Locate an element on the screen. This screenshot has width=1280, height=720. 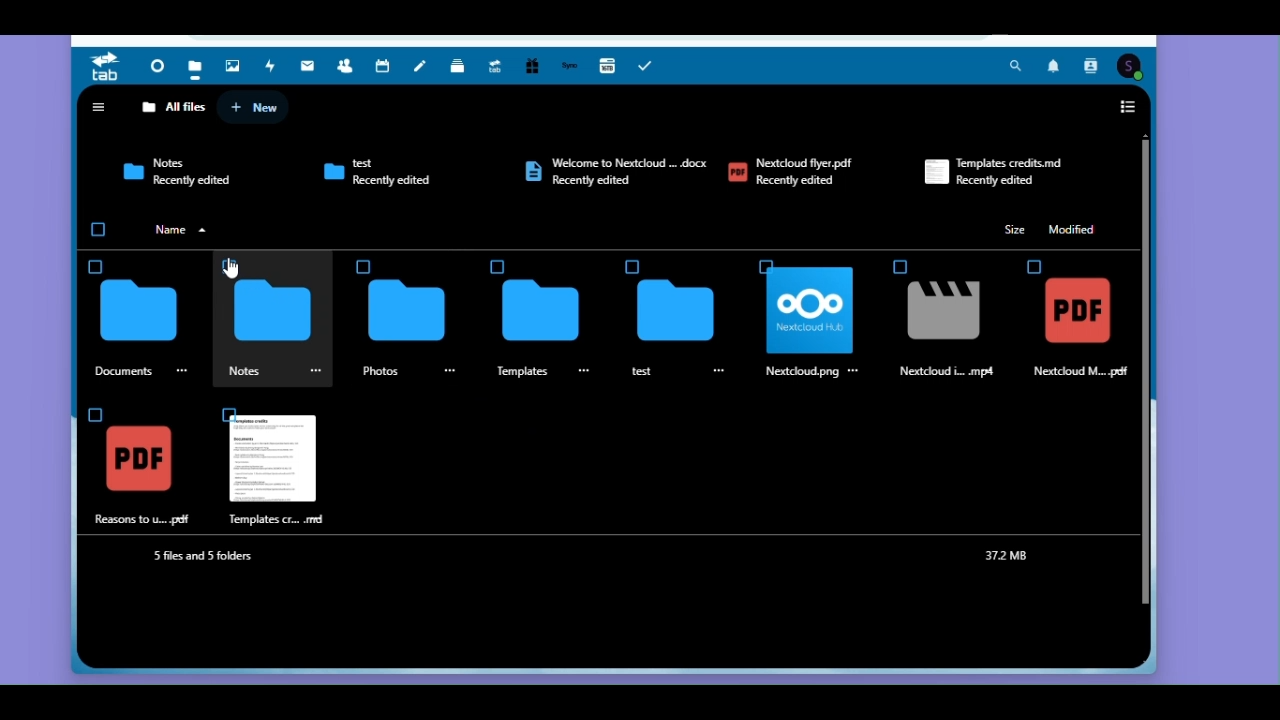
Icon is located at coordinates (899, 264).